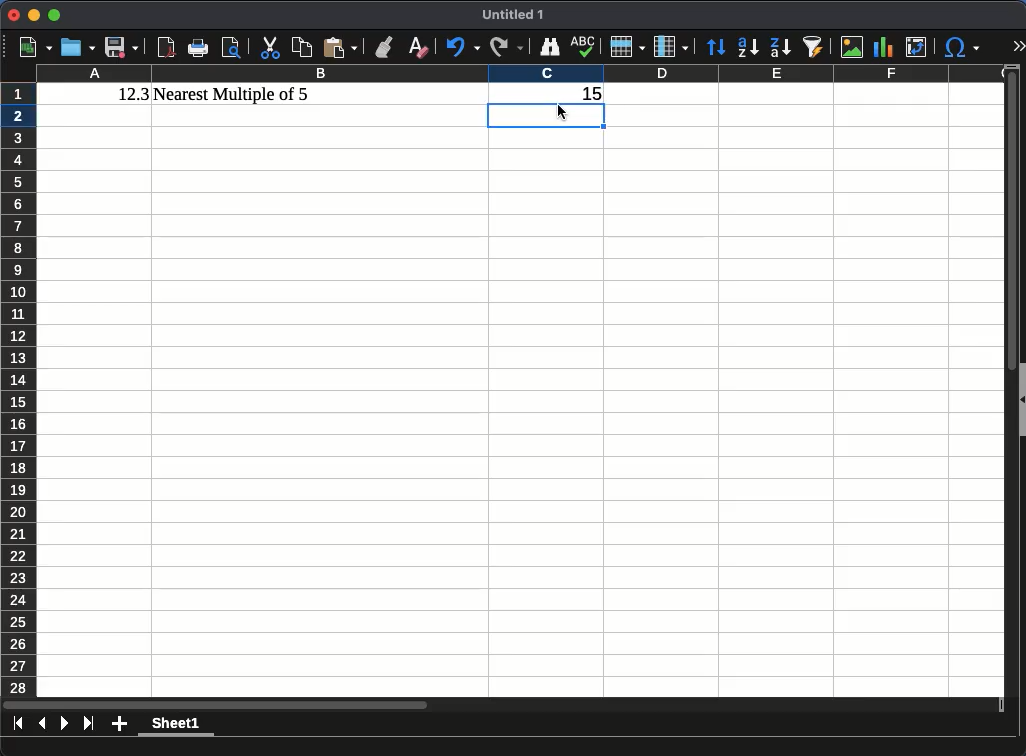 This screenshot has height=756, width=1026. Describe the element at coordinates (562, 114) in the screenshot. I see `cursor` at that location.